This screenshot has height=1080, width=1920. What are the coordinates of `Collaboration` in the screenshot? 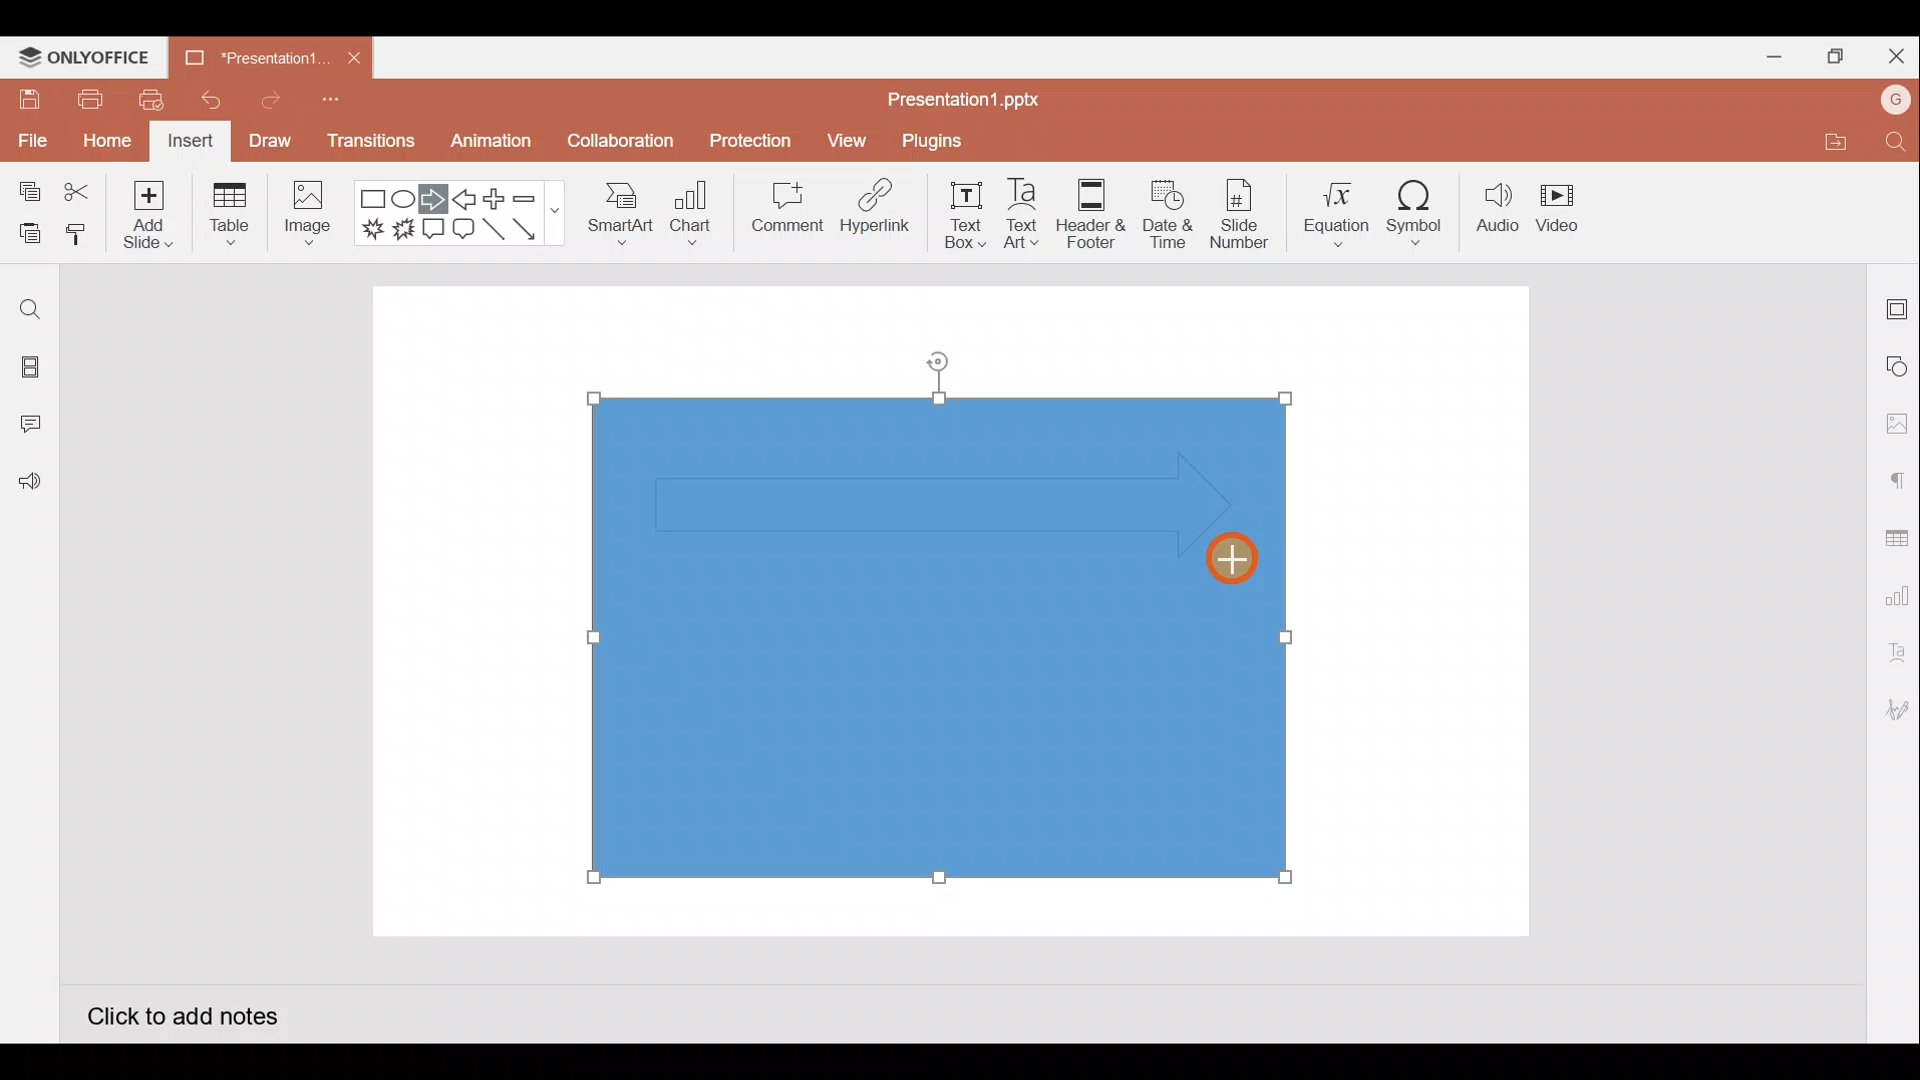 It's located at (618, 149).